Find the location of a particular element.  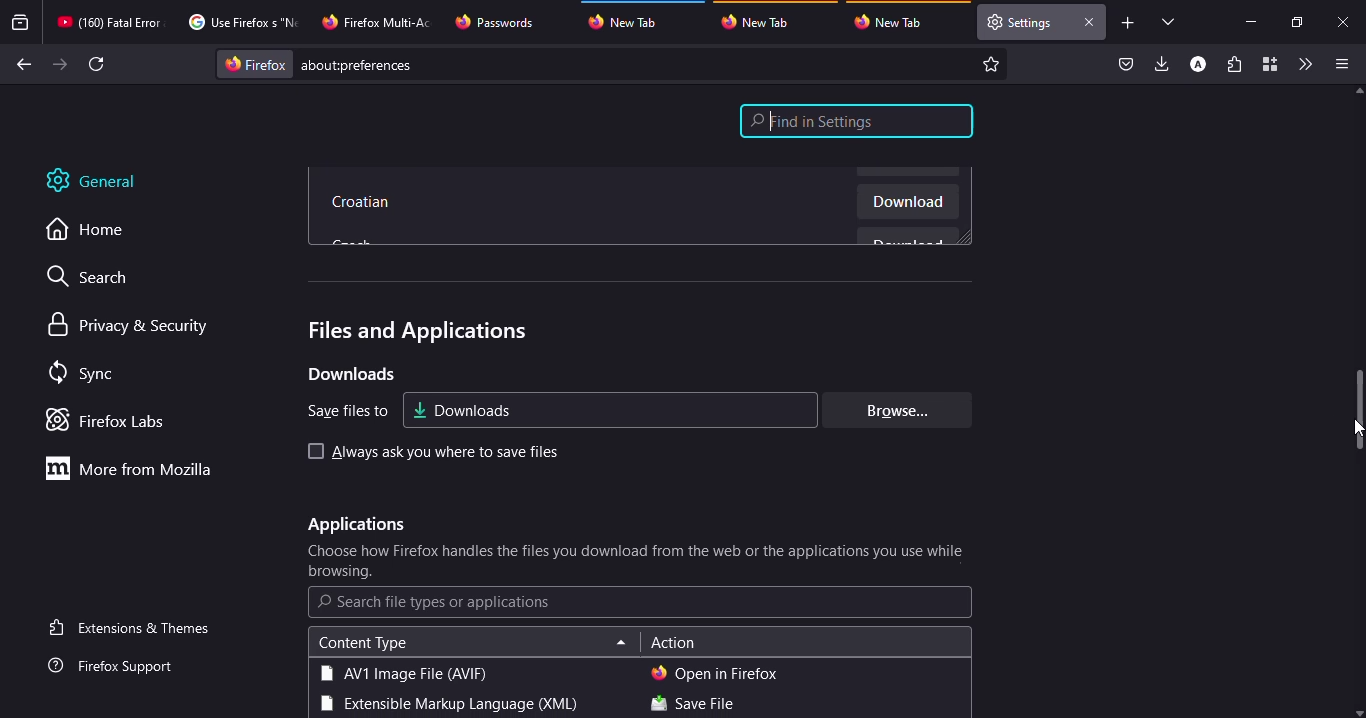

tab is located at coordinates (109, 22).